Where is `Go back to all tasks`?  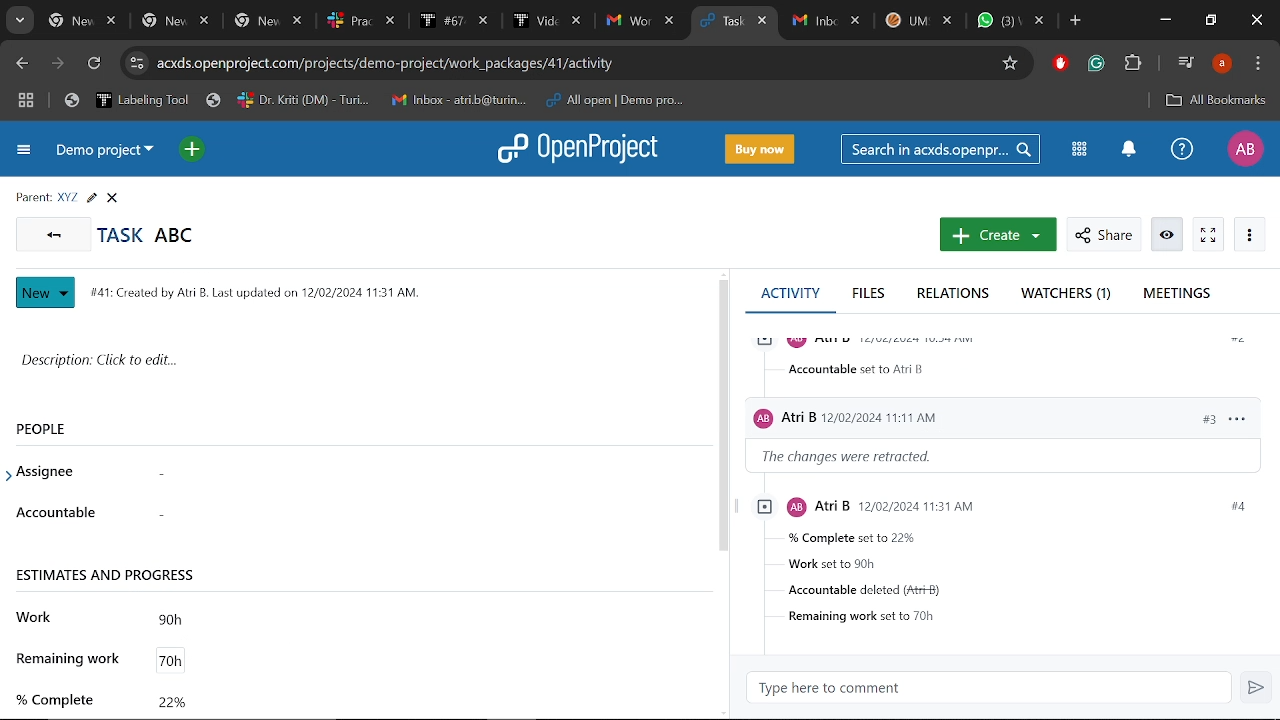 Go back to all tasks is located at coordinates (54, 235).